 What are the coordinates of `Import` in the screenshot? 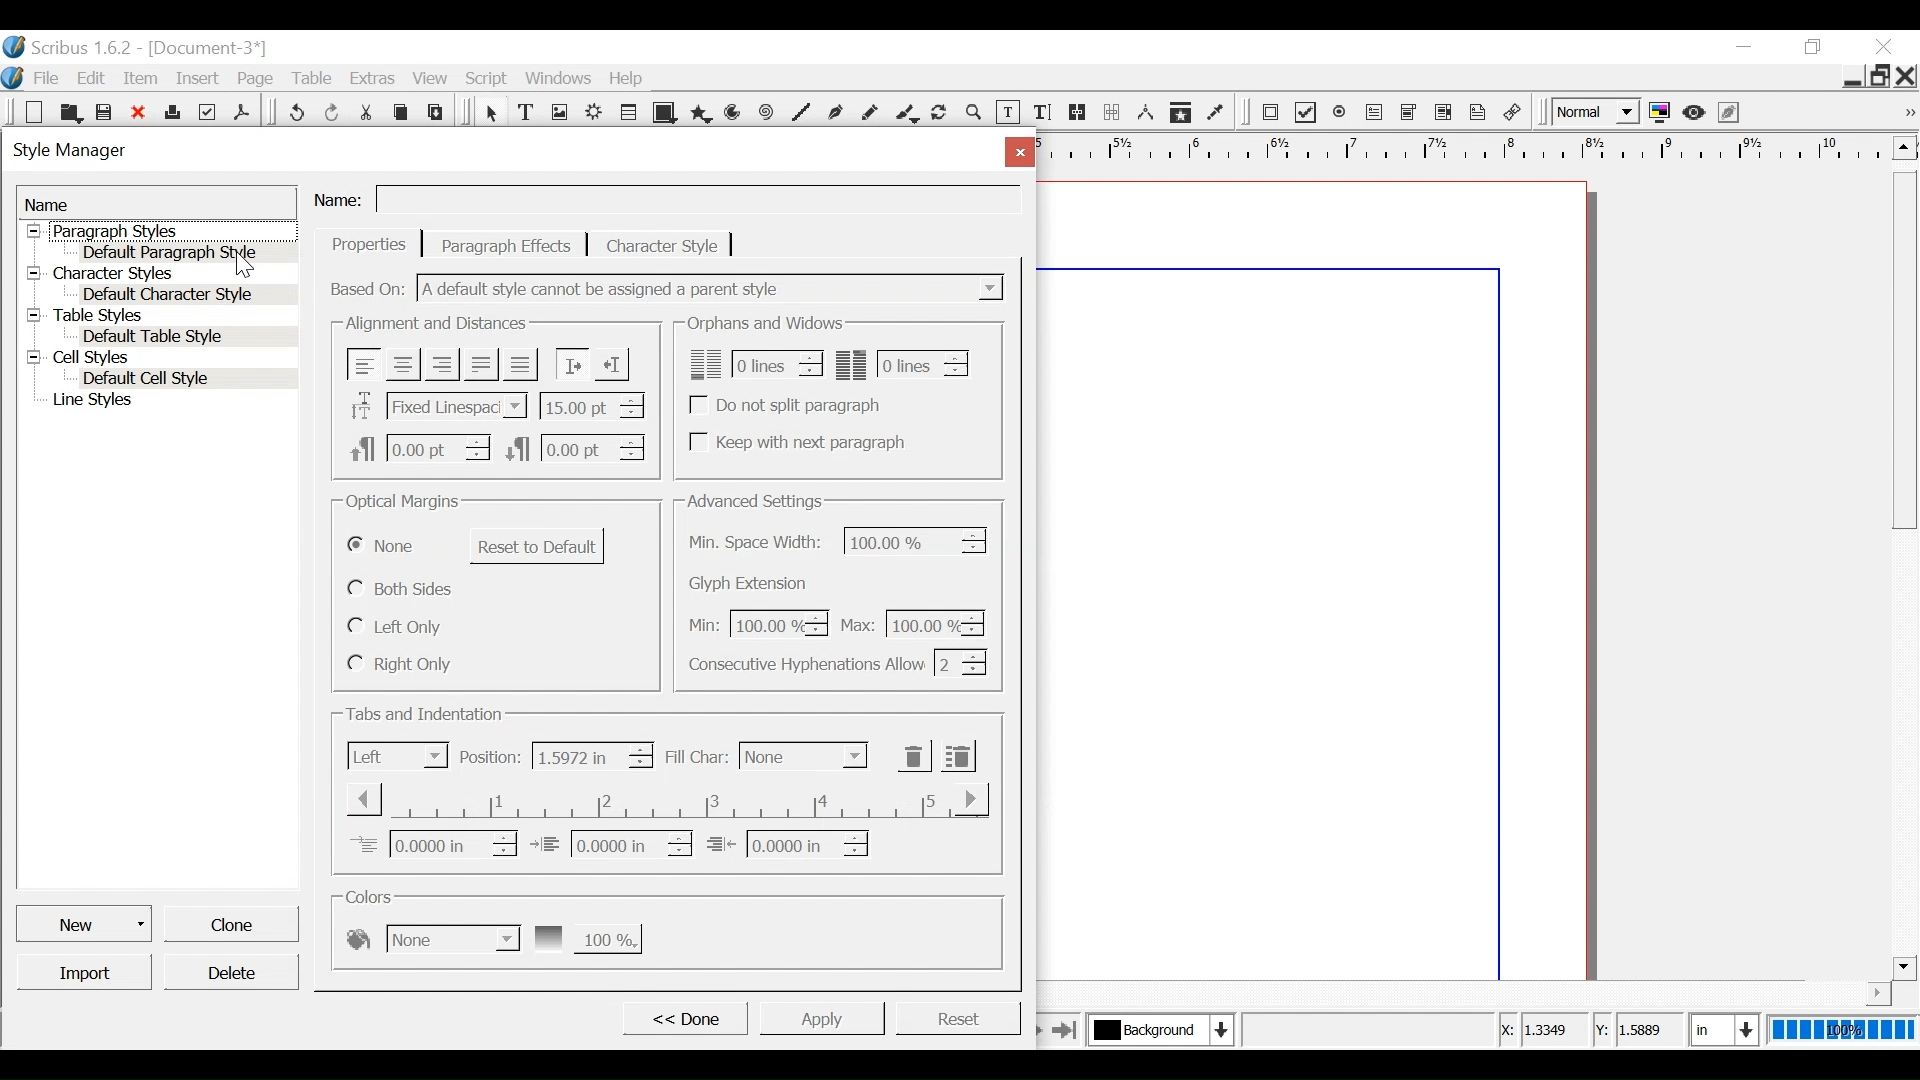 It's located at (86, 972).